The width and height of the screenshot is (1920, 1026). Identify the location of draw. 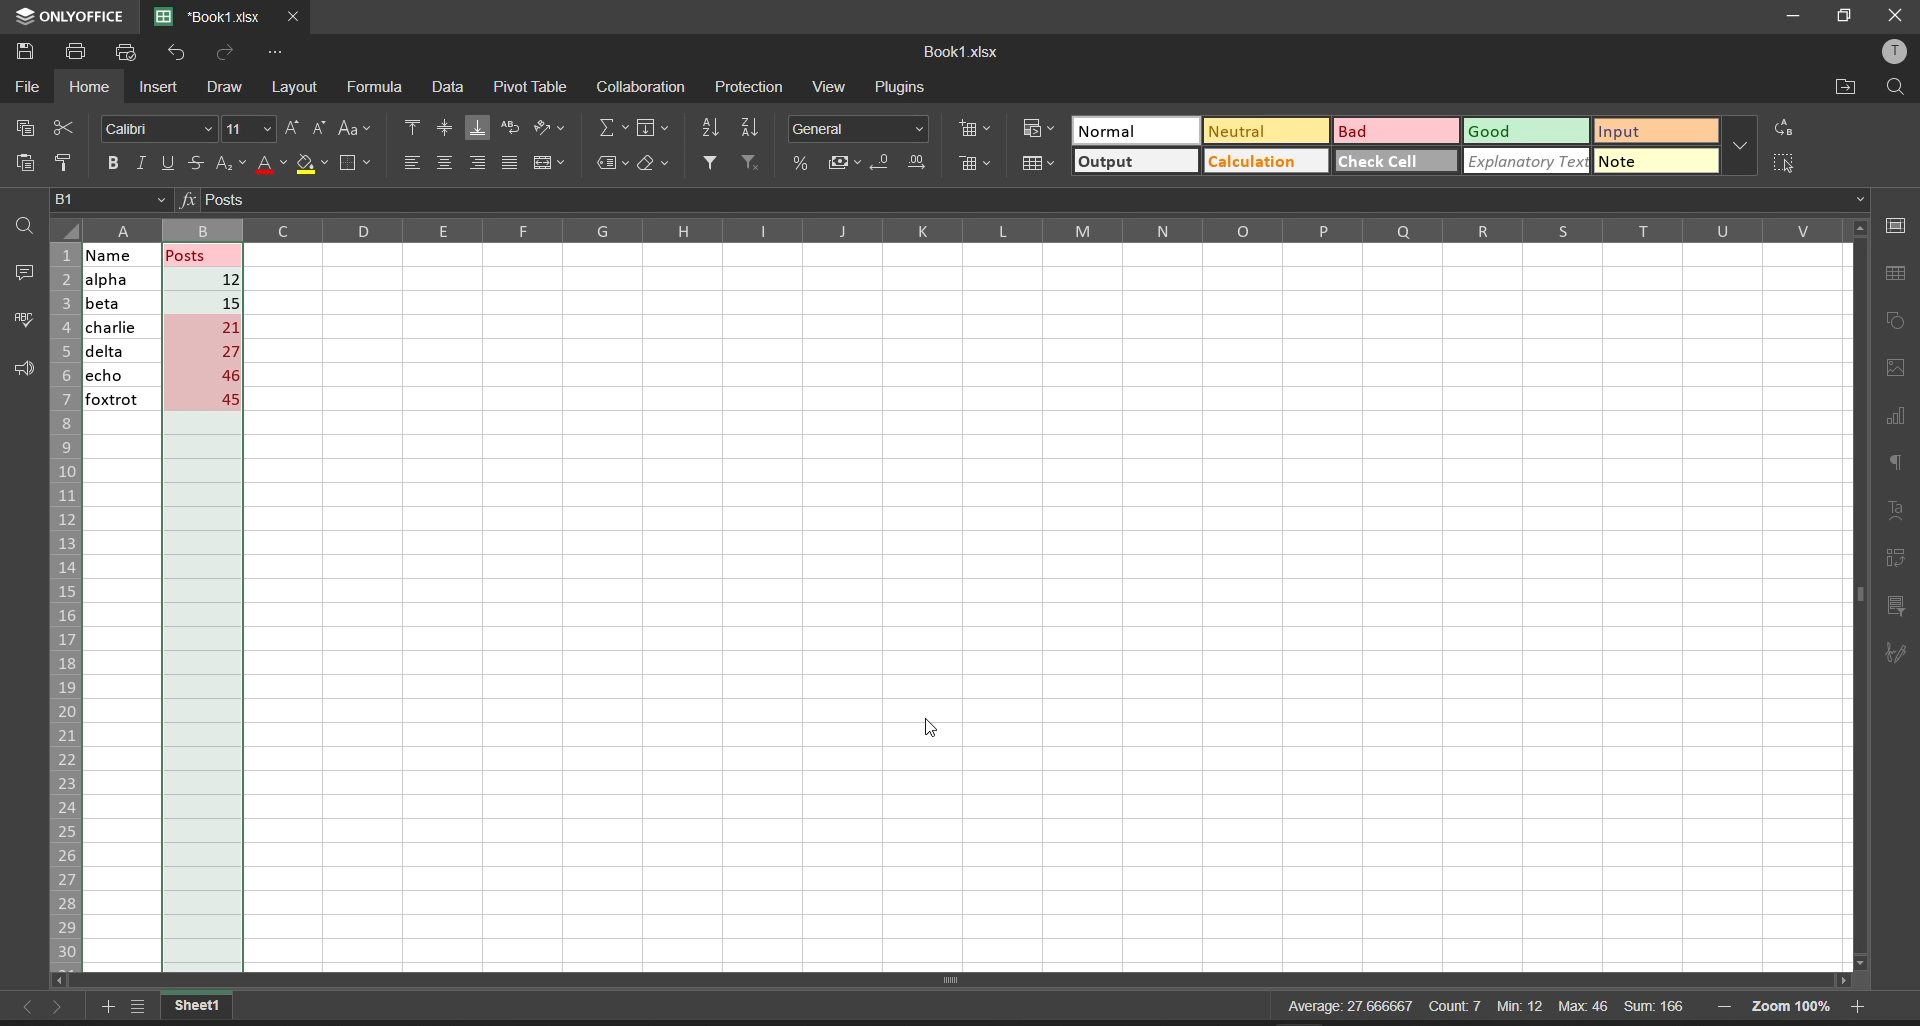
(226, 86).